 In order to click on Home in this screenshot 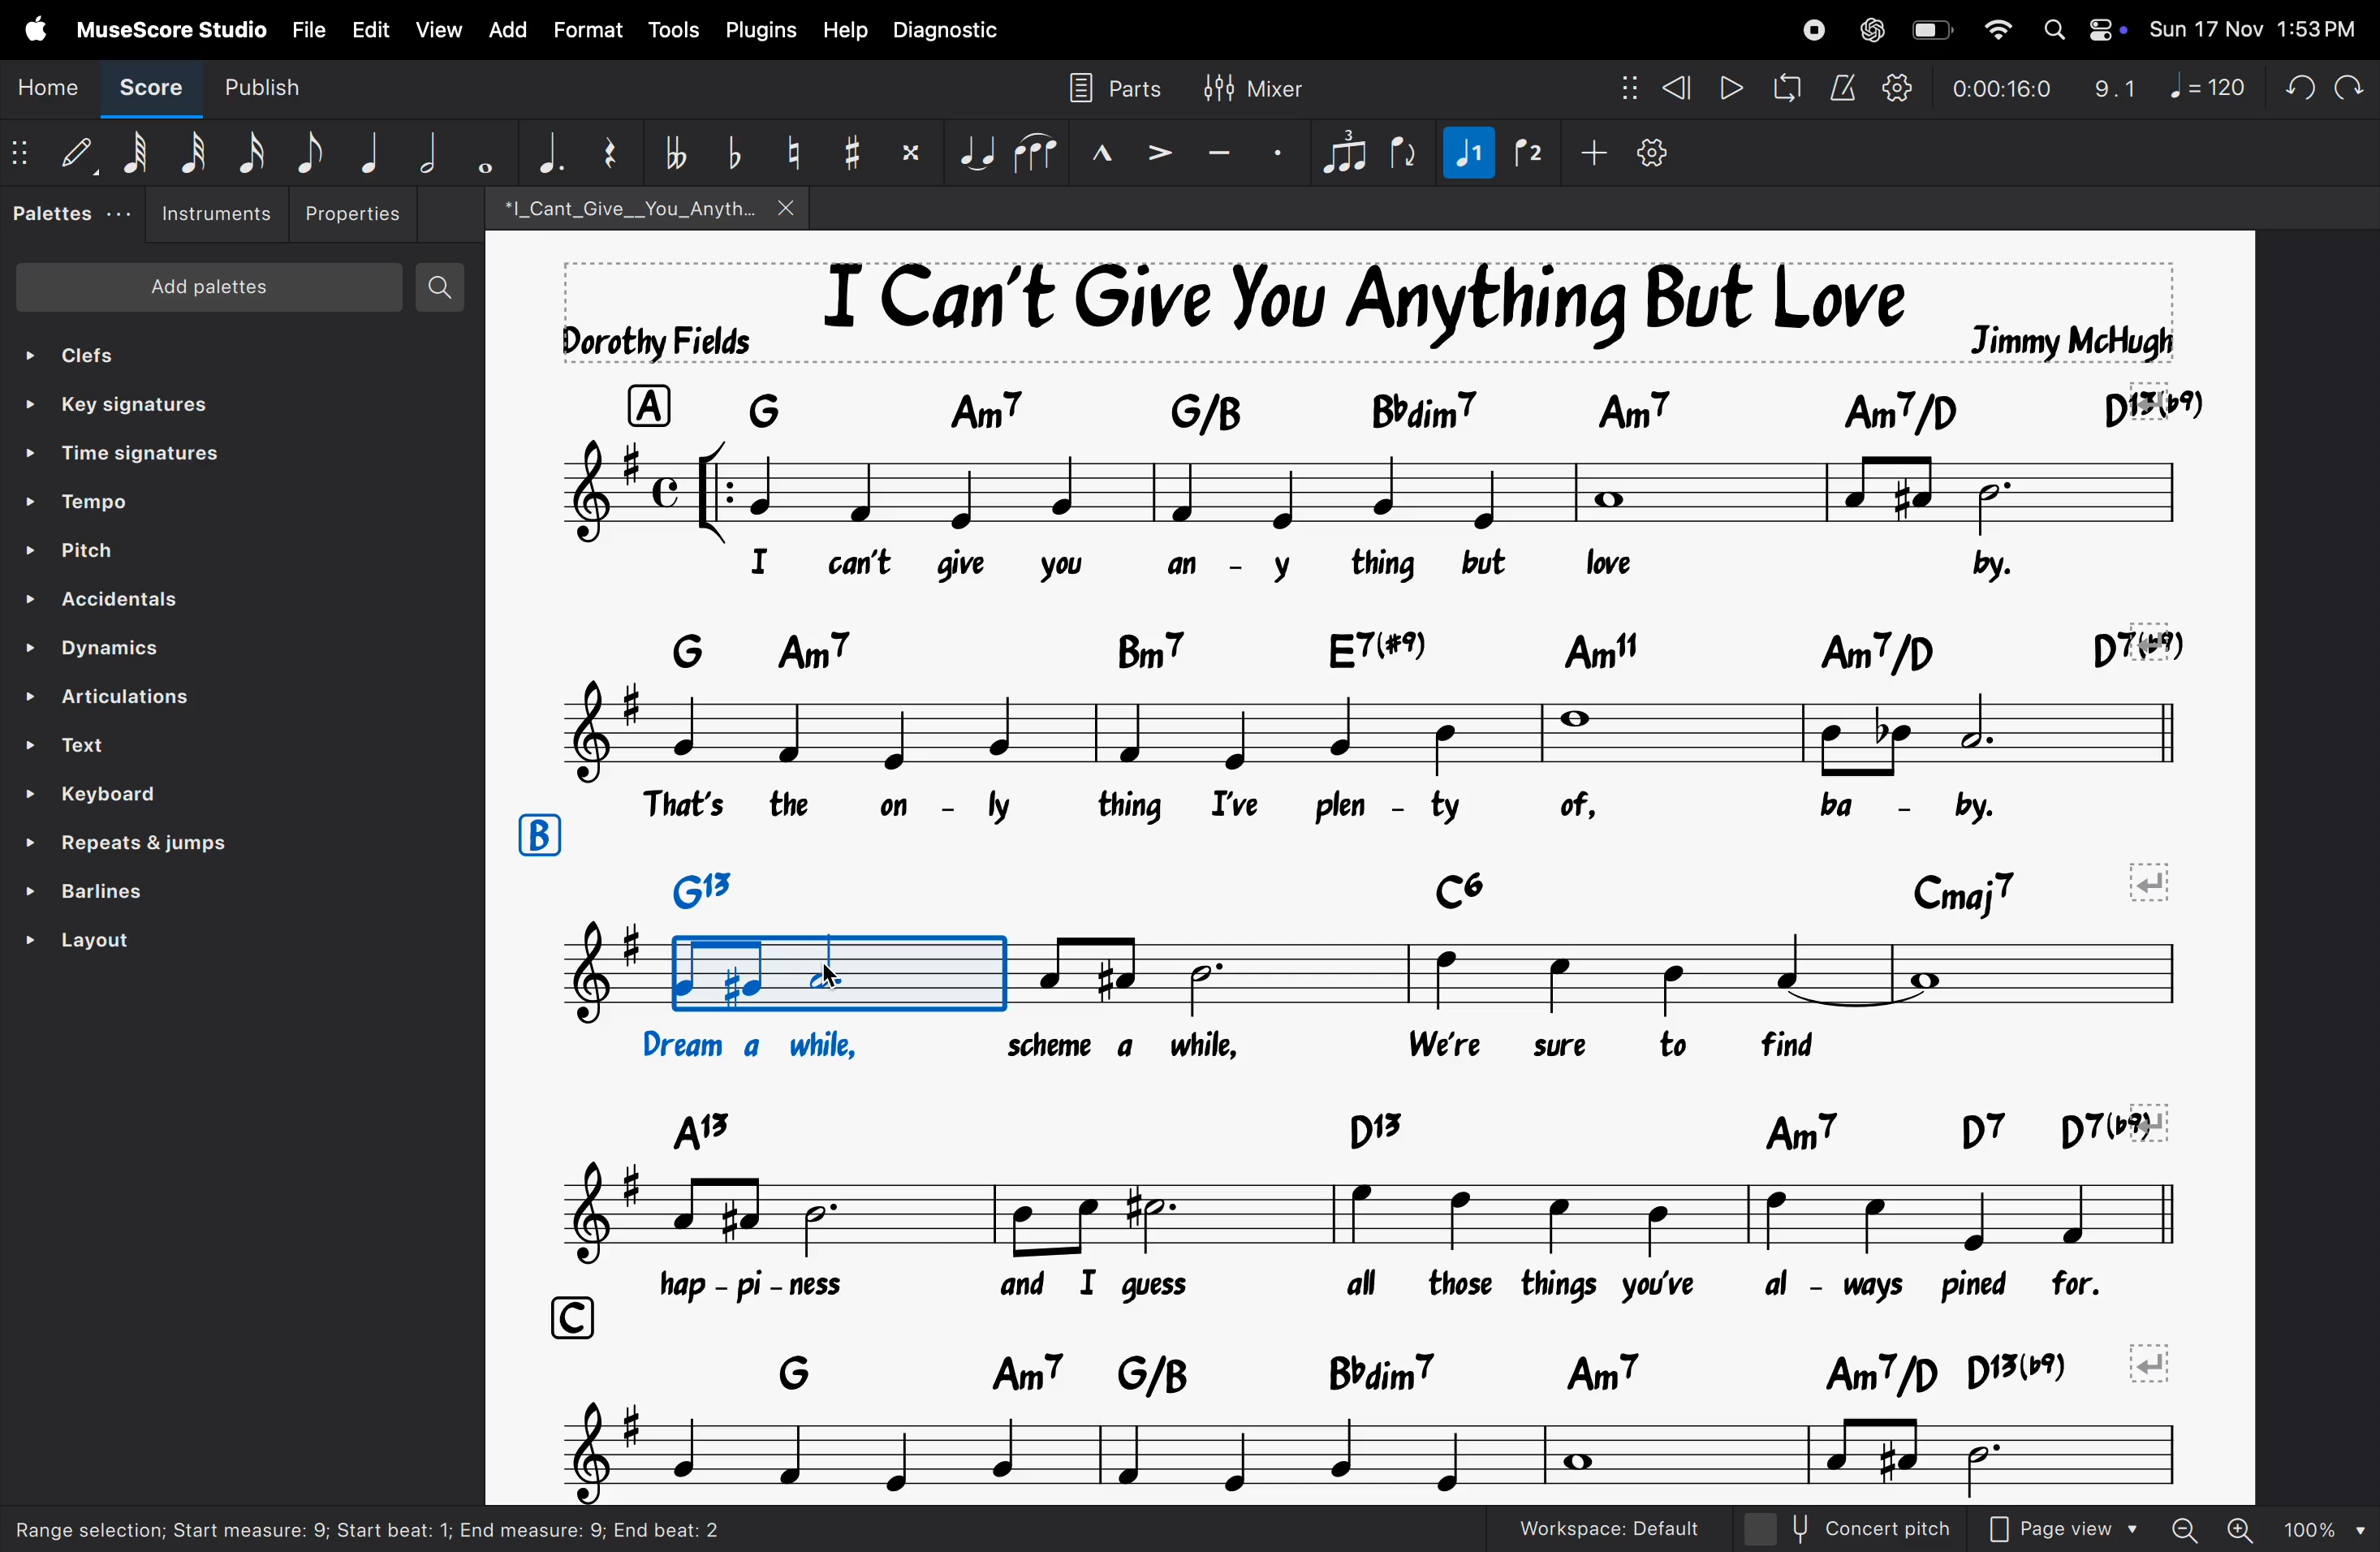, I will do `click(50, 86)`.